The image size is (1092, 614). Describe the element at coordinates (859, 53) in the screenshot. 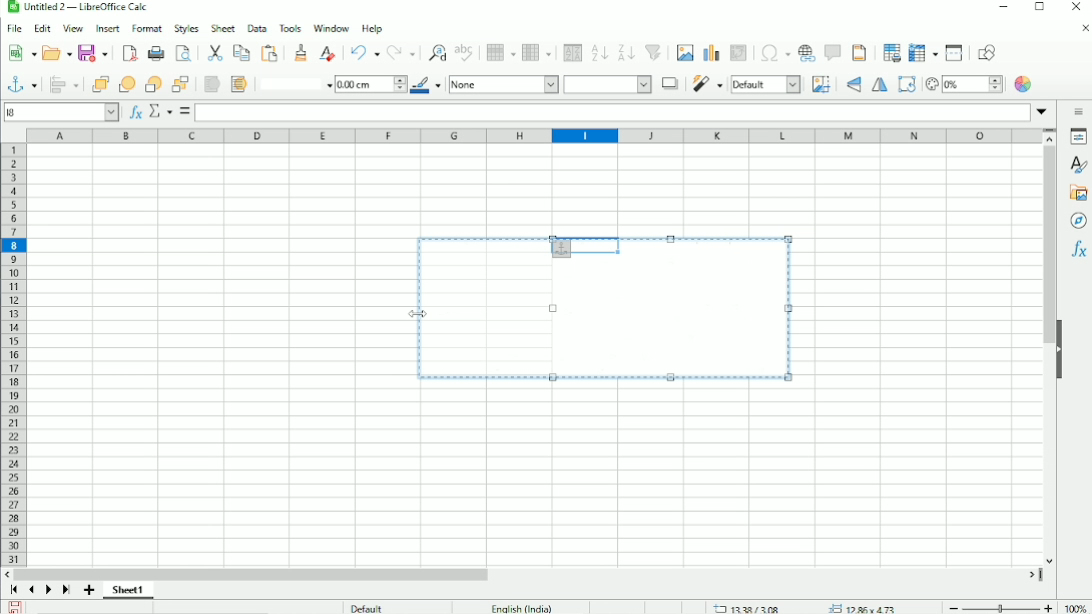

I see `Headers and footers` at that location.